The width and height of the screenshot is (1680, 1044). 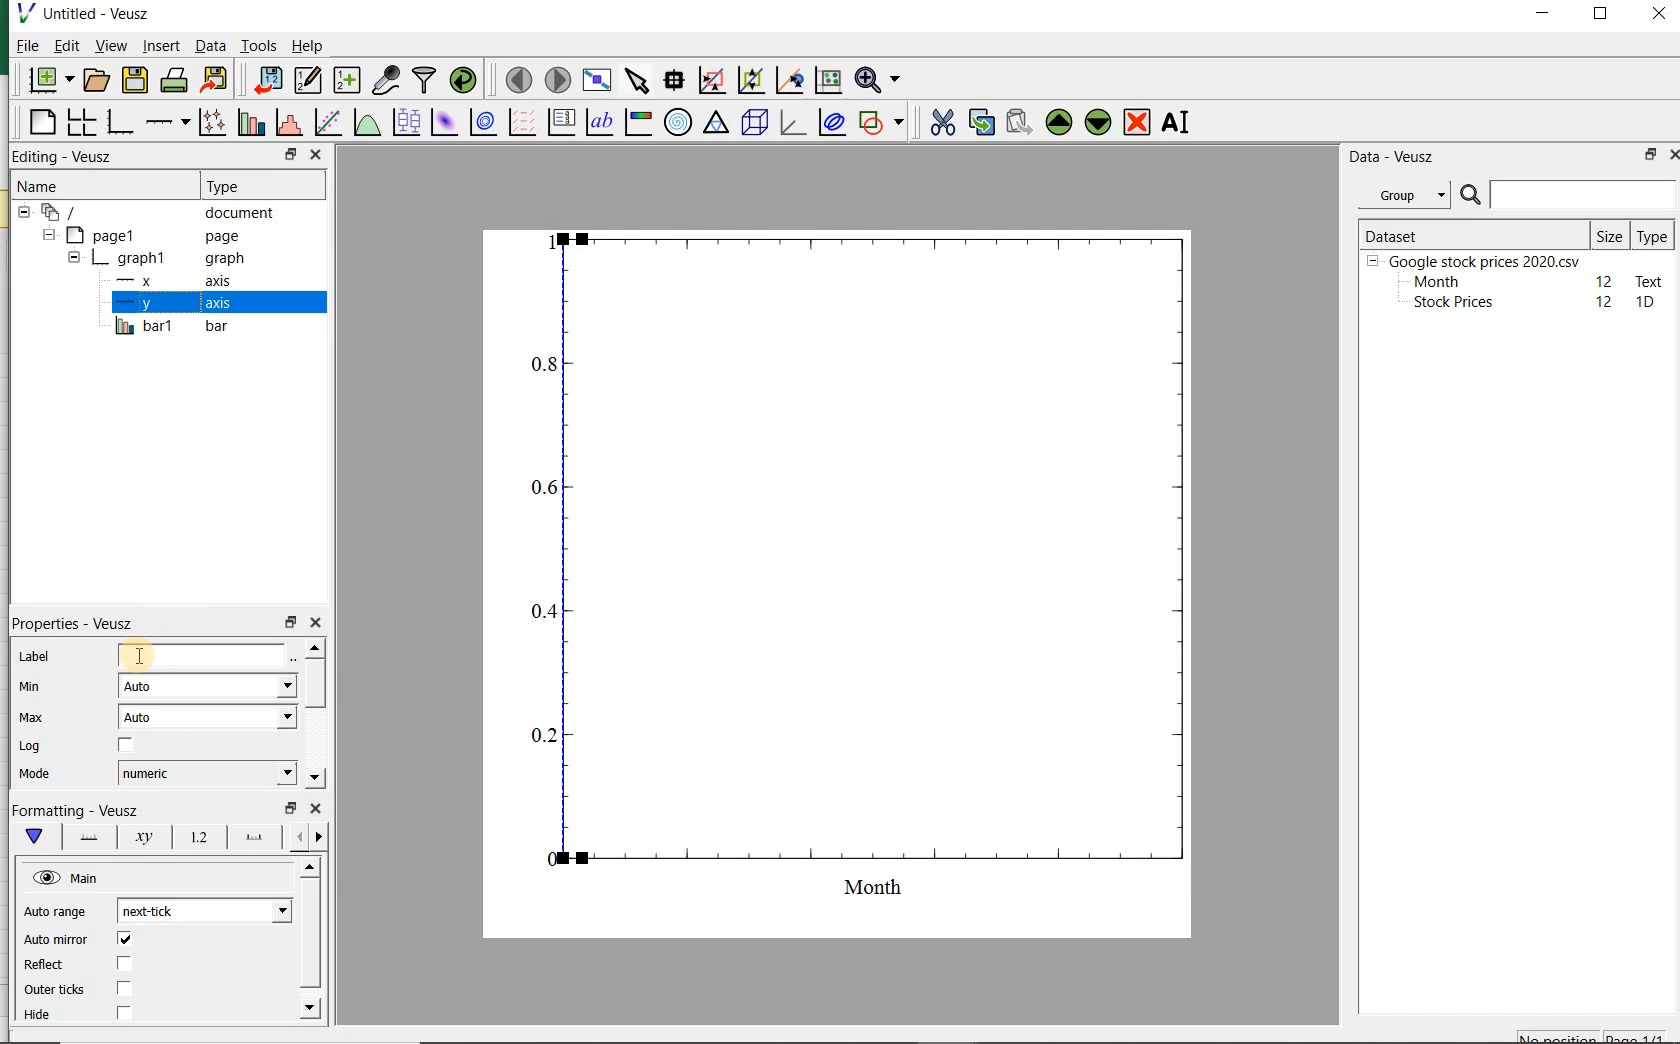 What do you see at coordinates (792, 124) in the screenshot?
I see `3d graph` at bounding box center [792, 124].